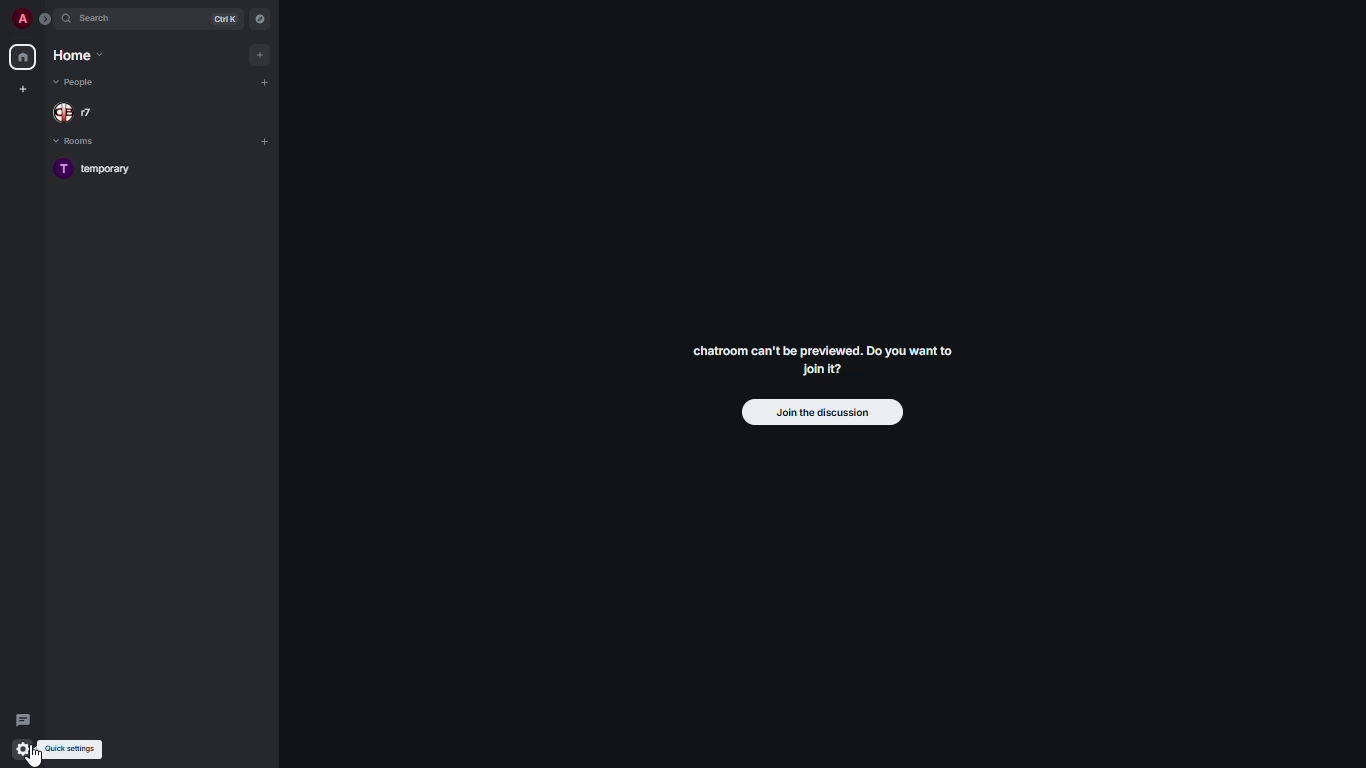  I want to click on cursor, so click(23, 750).